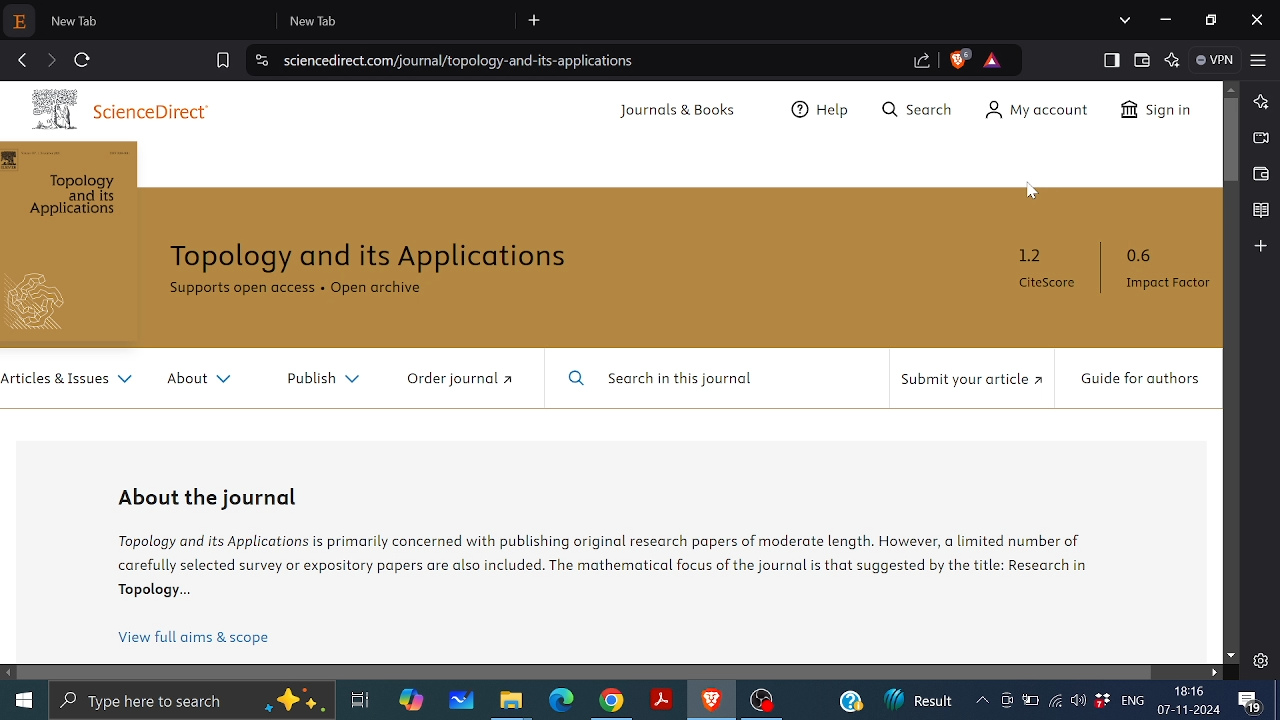 The width and height of the screenshot is (1280, 720). Describe the element at coordinates (611, 703) in the screenshot. I see `Chrome` at that location.